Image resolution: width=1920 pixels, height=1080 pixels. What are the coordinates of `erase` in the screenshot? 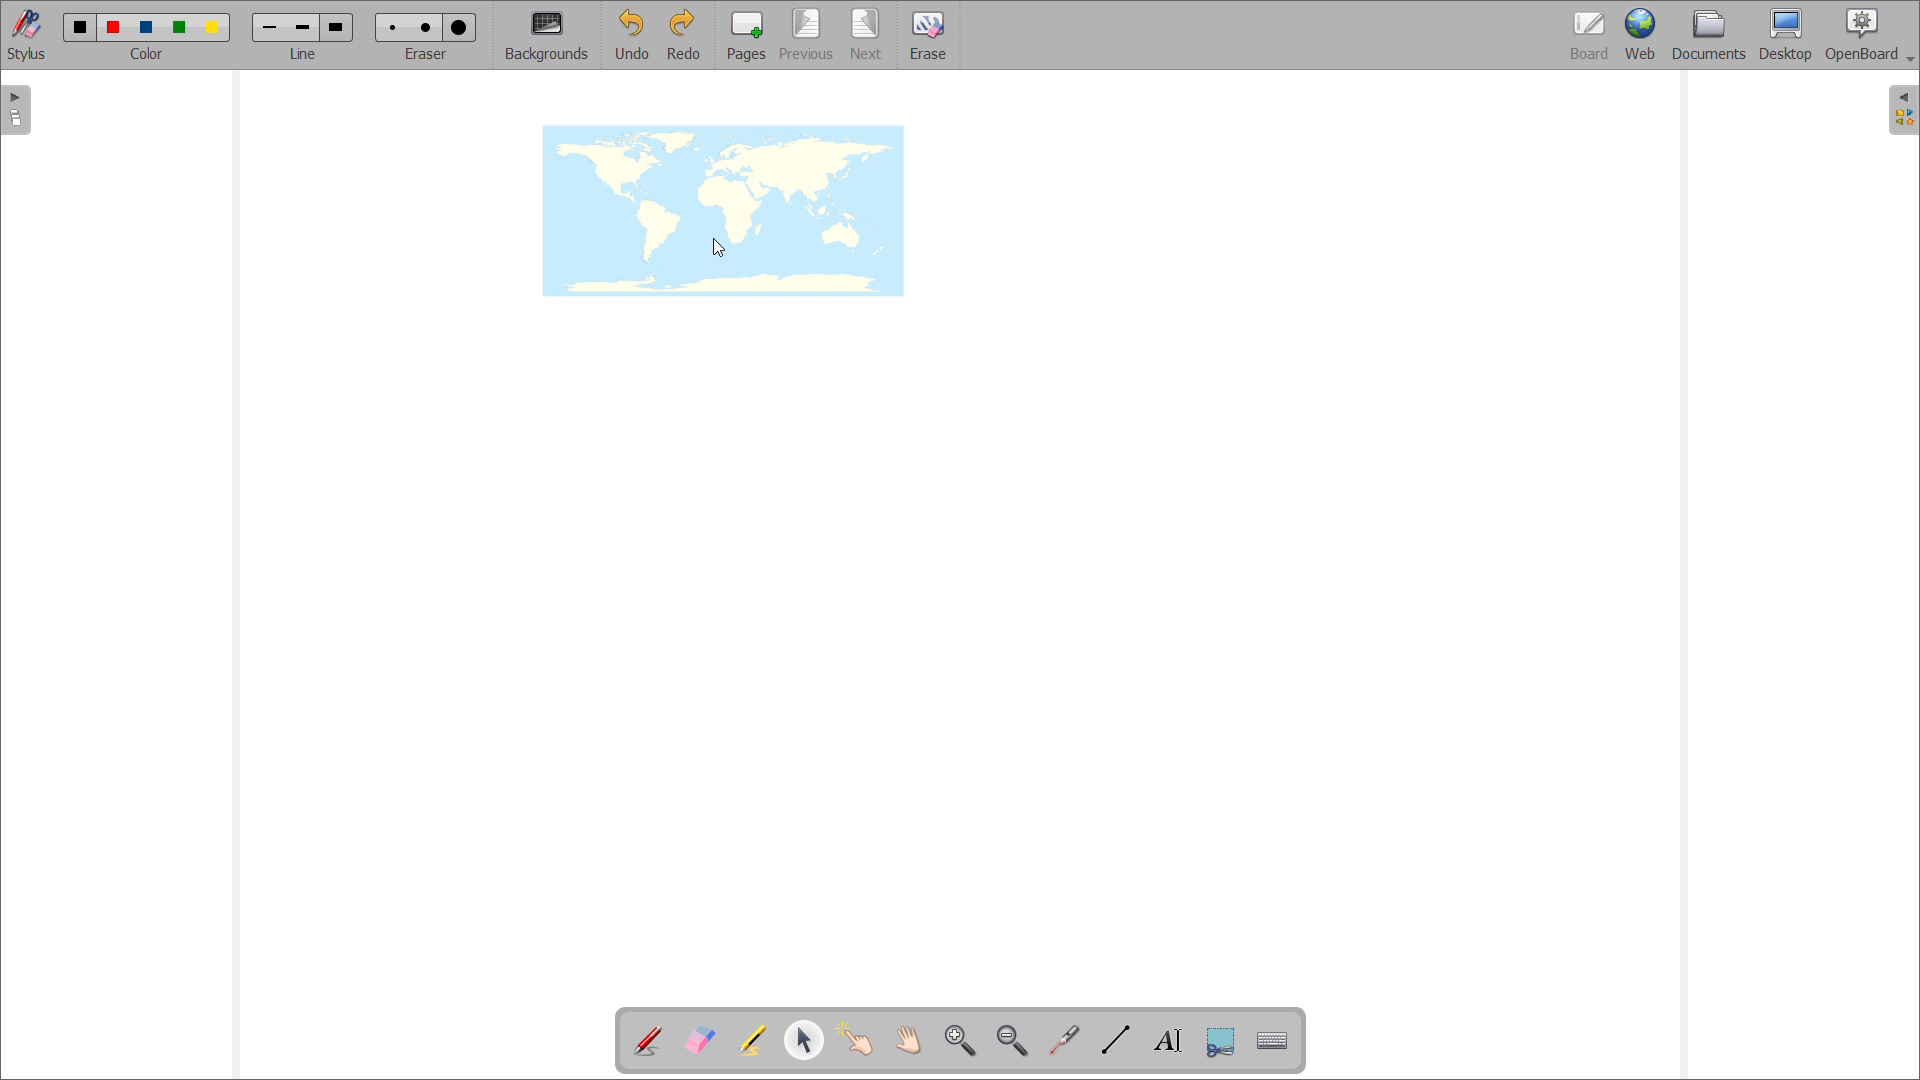 It's located at (928, 35).